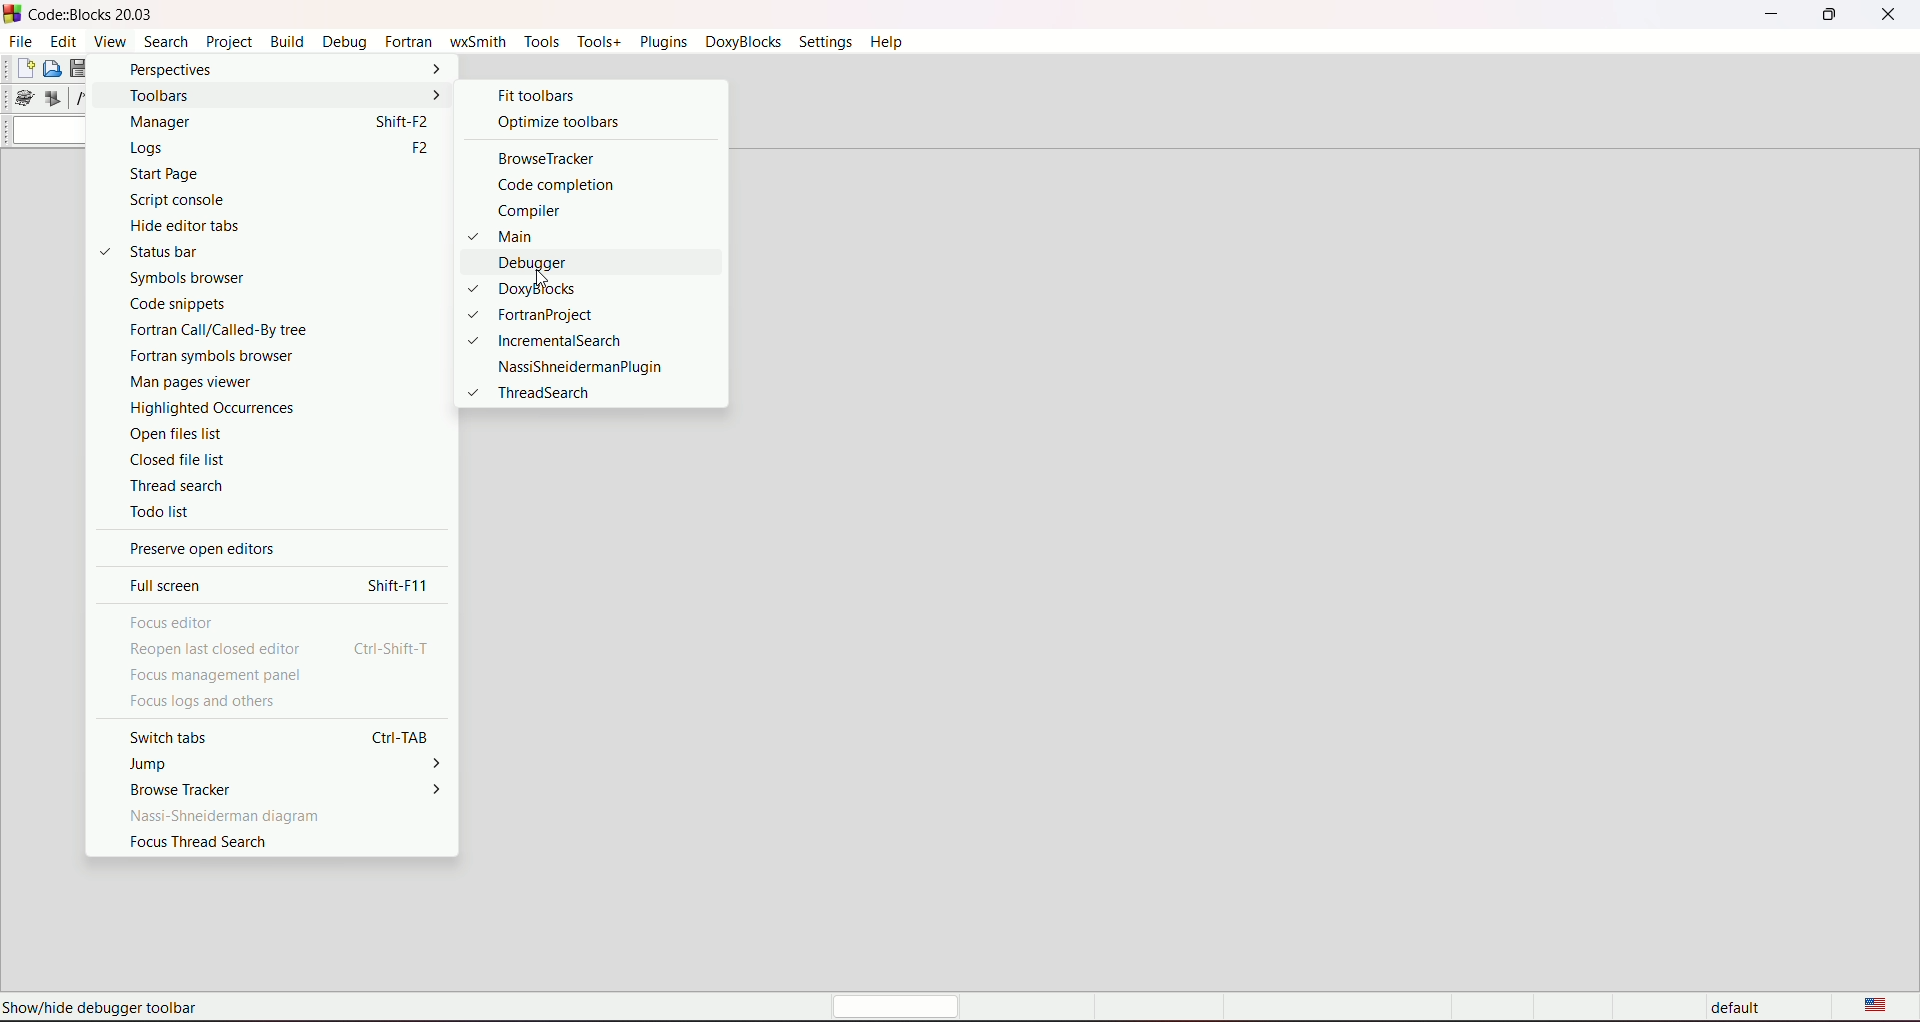  I want to click on nassi plugin, so click(578, 367).